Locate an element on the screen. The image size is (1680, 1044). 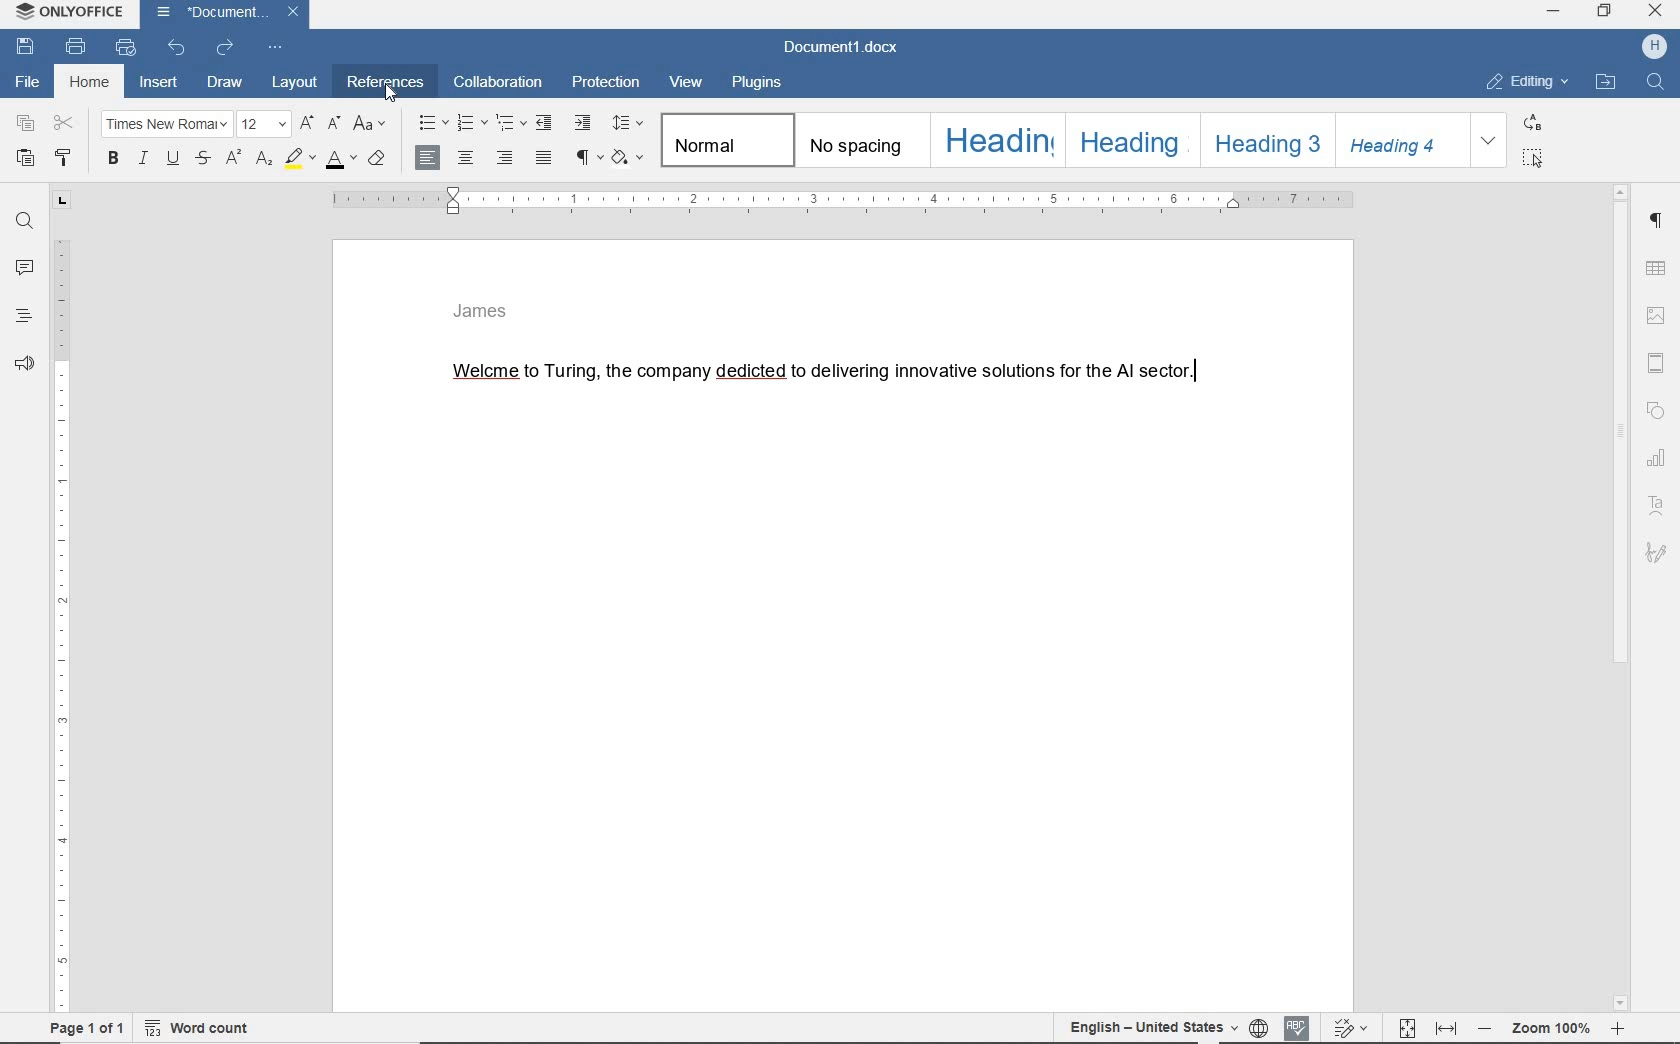
feedback & support is located at coordinates (25, 358).